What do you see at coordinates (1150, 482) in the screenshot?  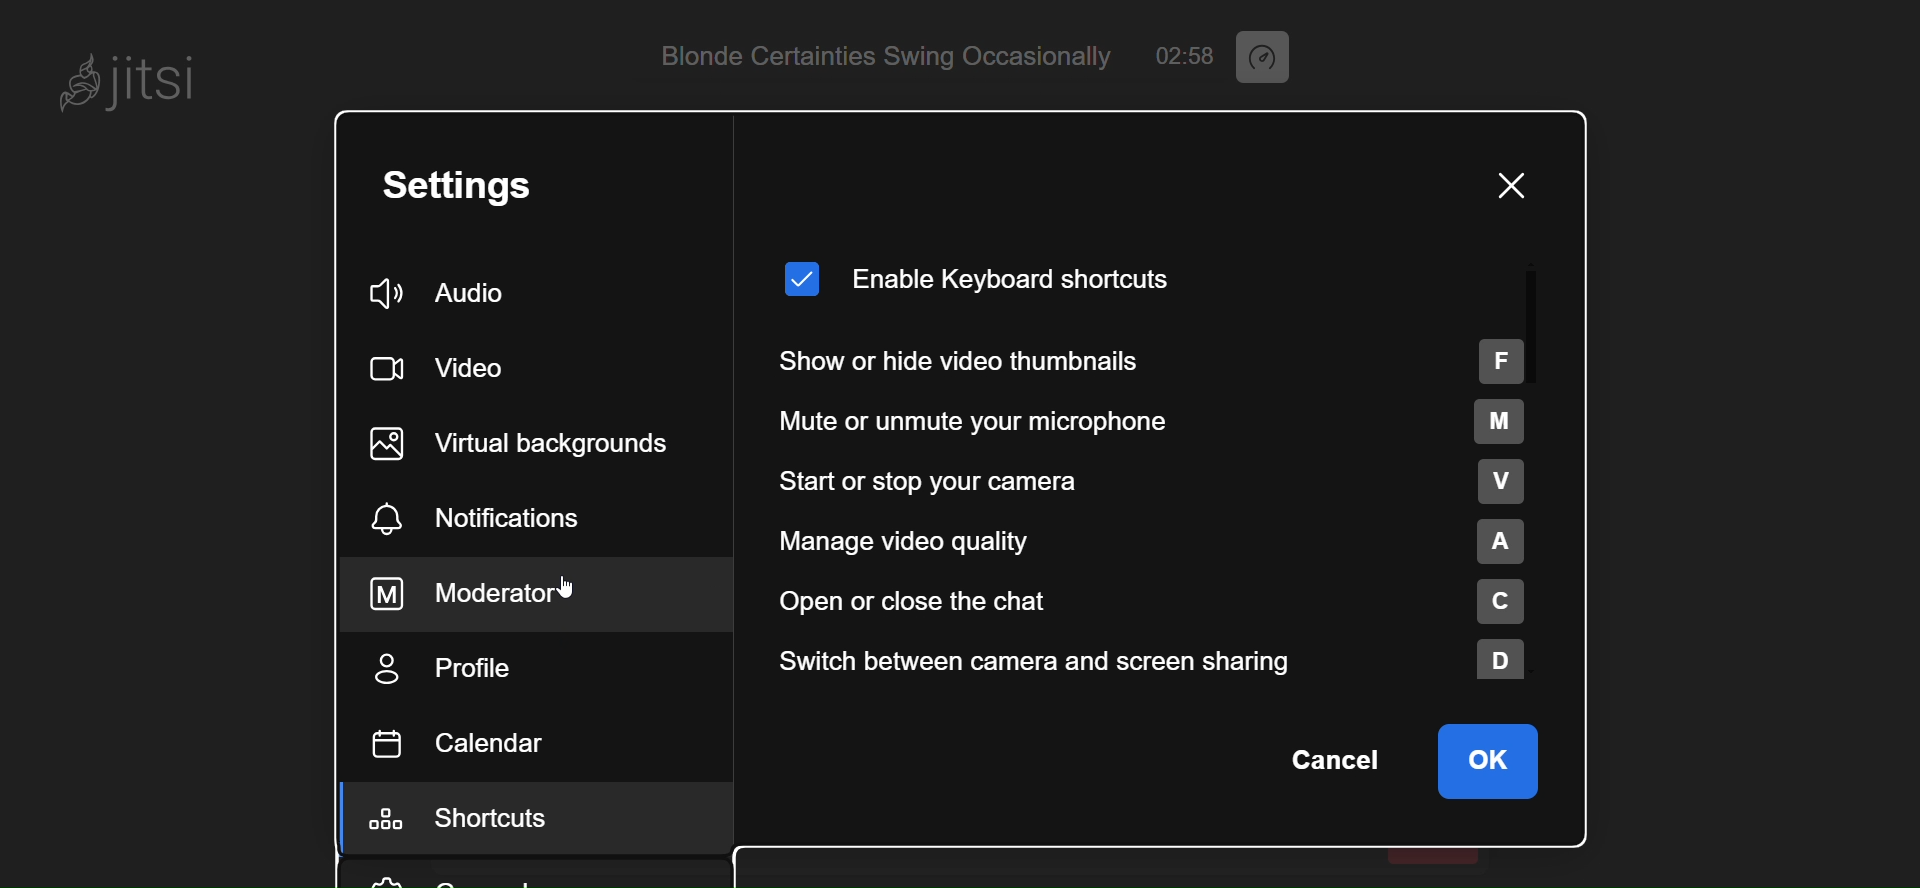 I see `start or stop your camera` at bounding box center [1150, 482].